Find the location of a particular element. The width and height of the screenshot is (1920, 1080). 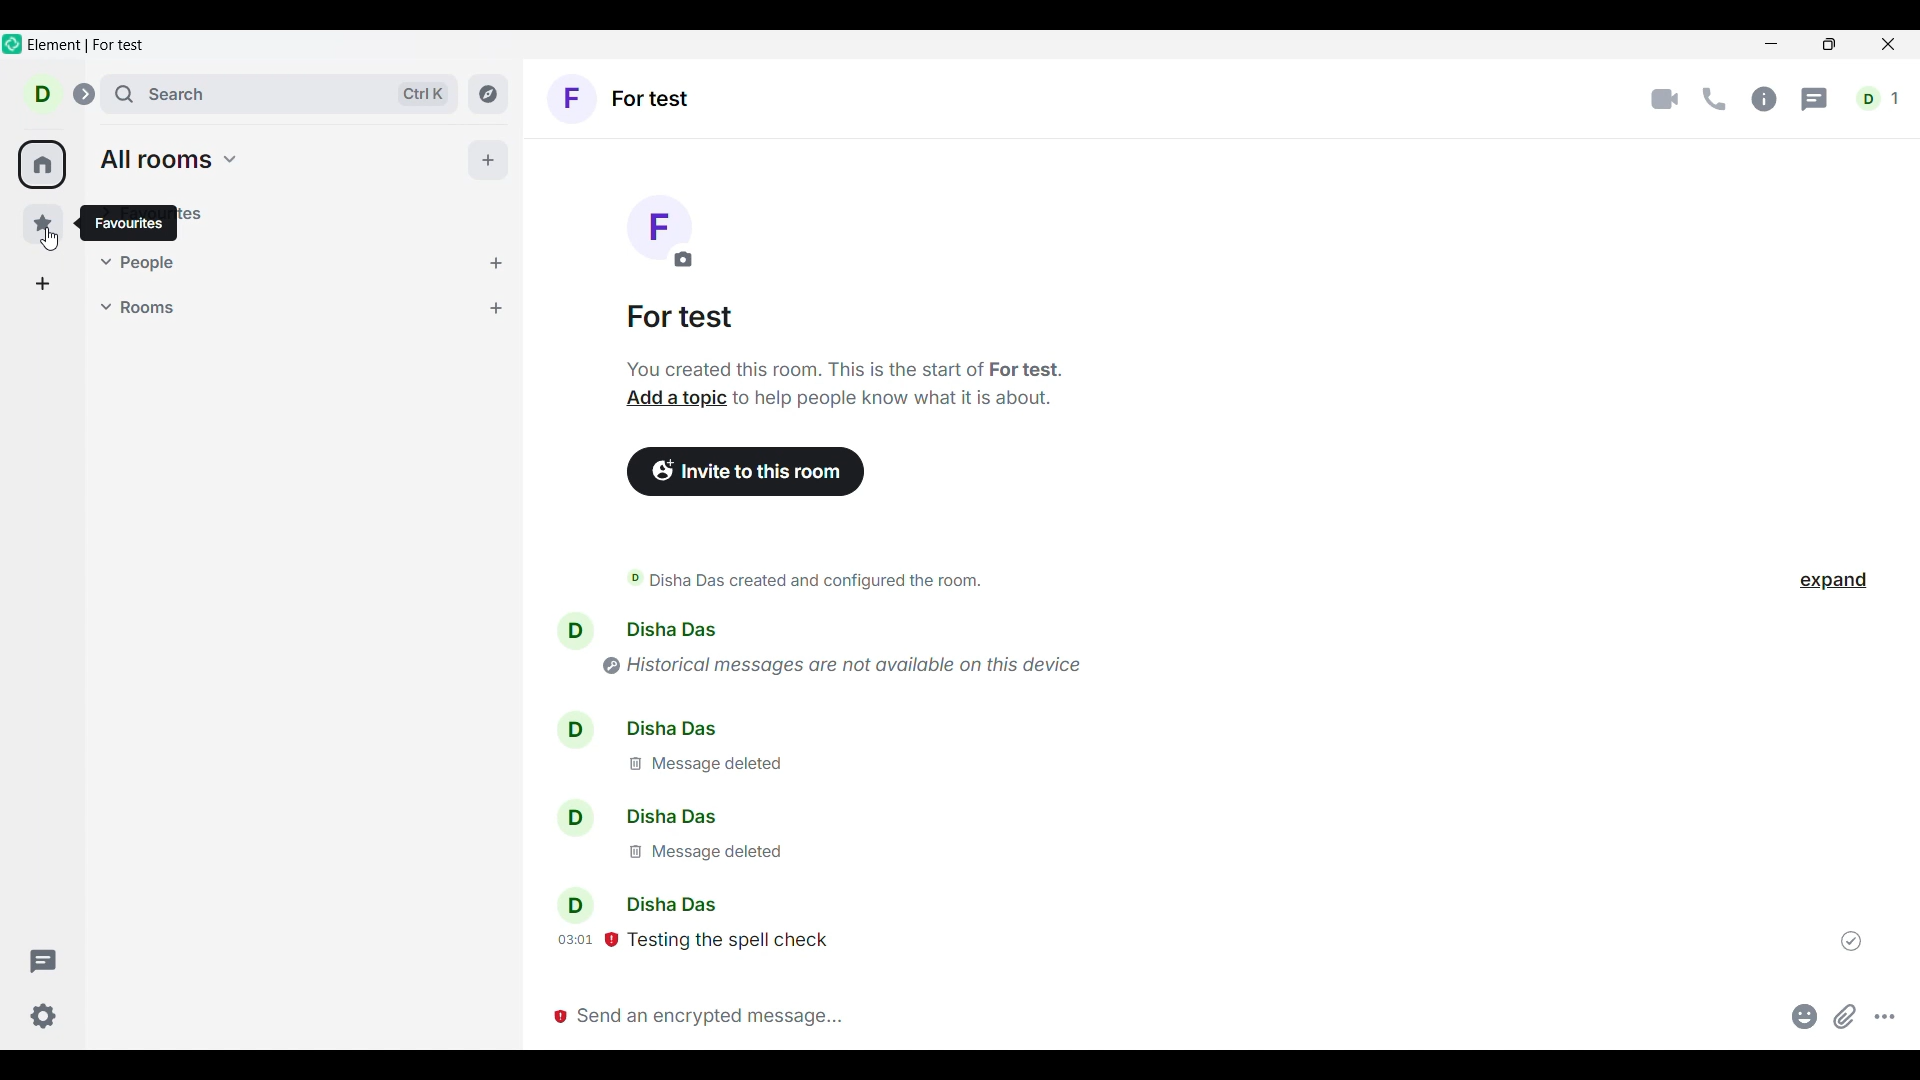

disha das is located at coordinates (650, 906).